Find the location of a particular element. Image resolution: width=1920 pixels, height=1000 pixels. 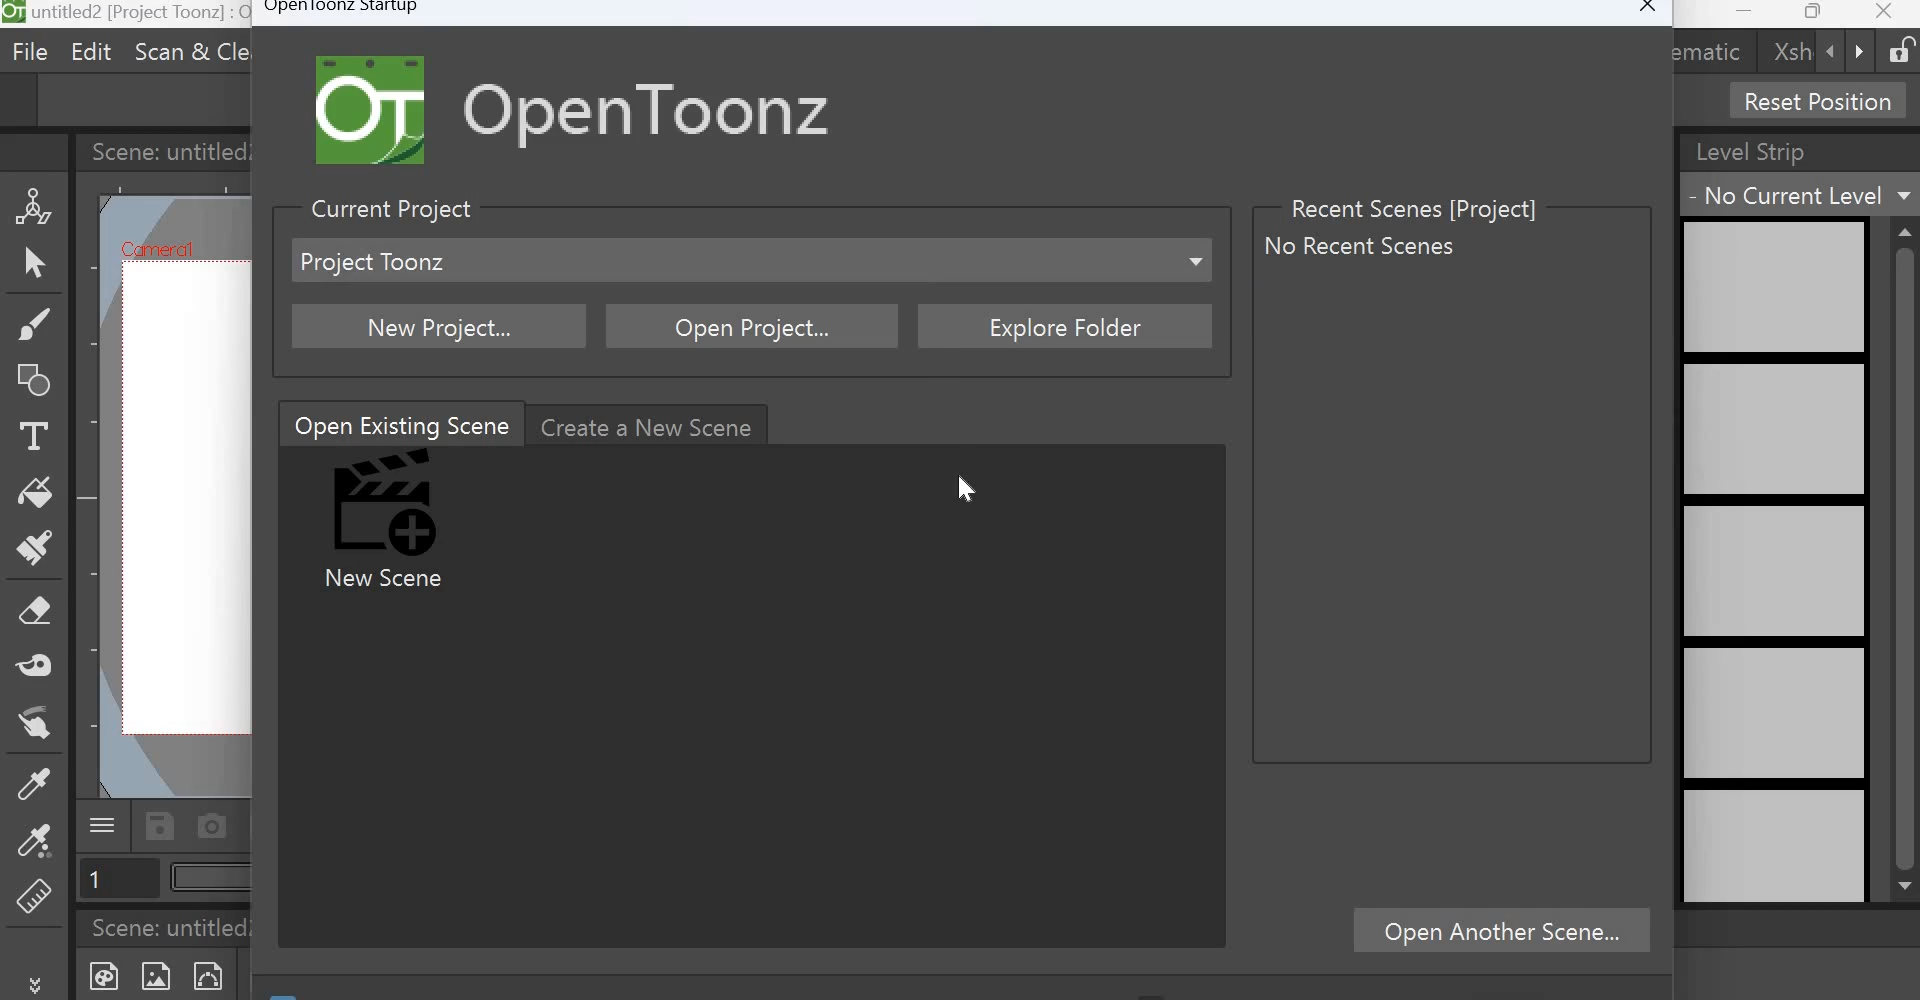

No current level is located at coordinates (1796, 198).